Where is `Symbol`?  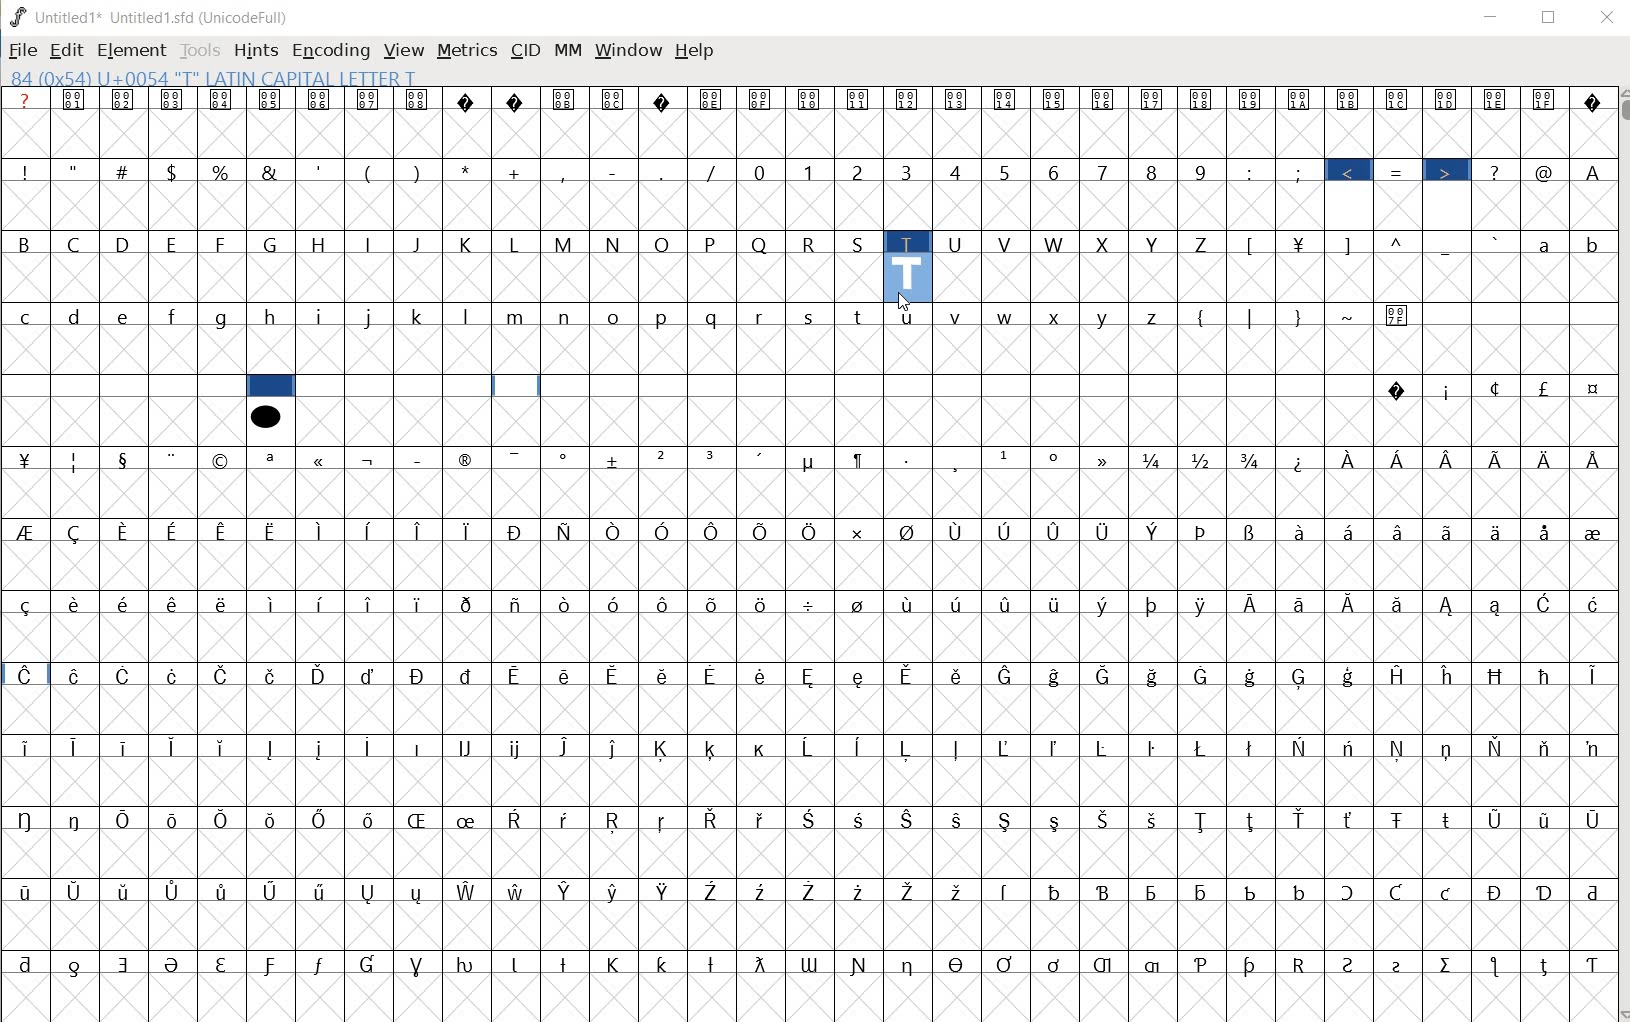
Symbol is located at coordinates (763, 675).